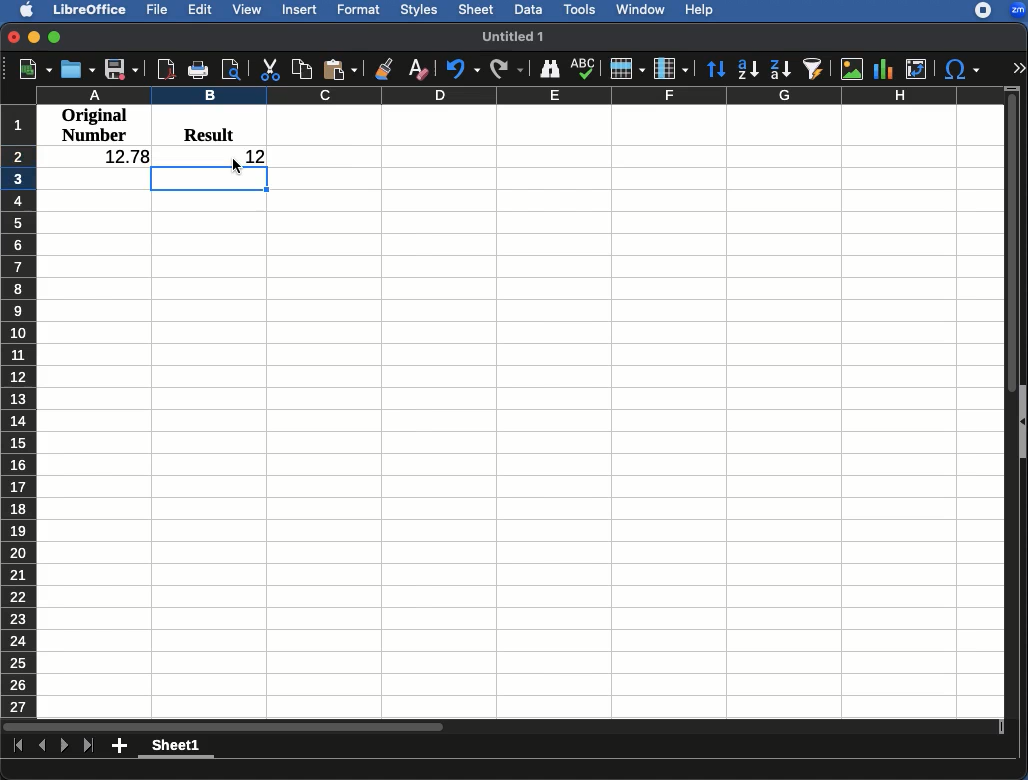 Image resolution: width=1028 pixels, height=780 pixels. What do you see at coordinates (461, 69) in the screenshot?
I see `Undo` at bounding box center [461, 69].